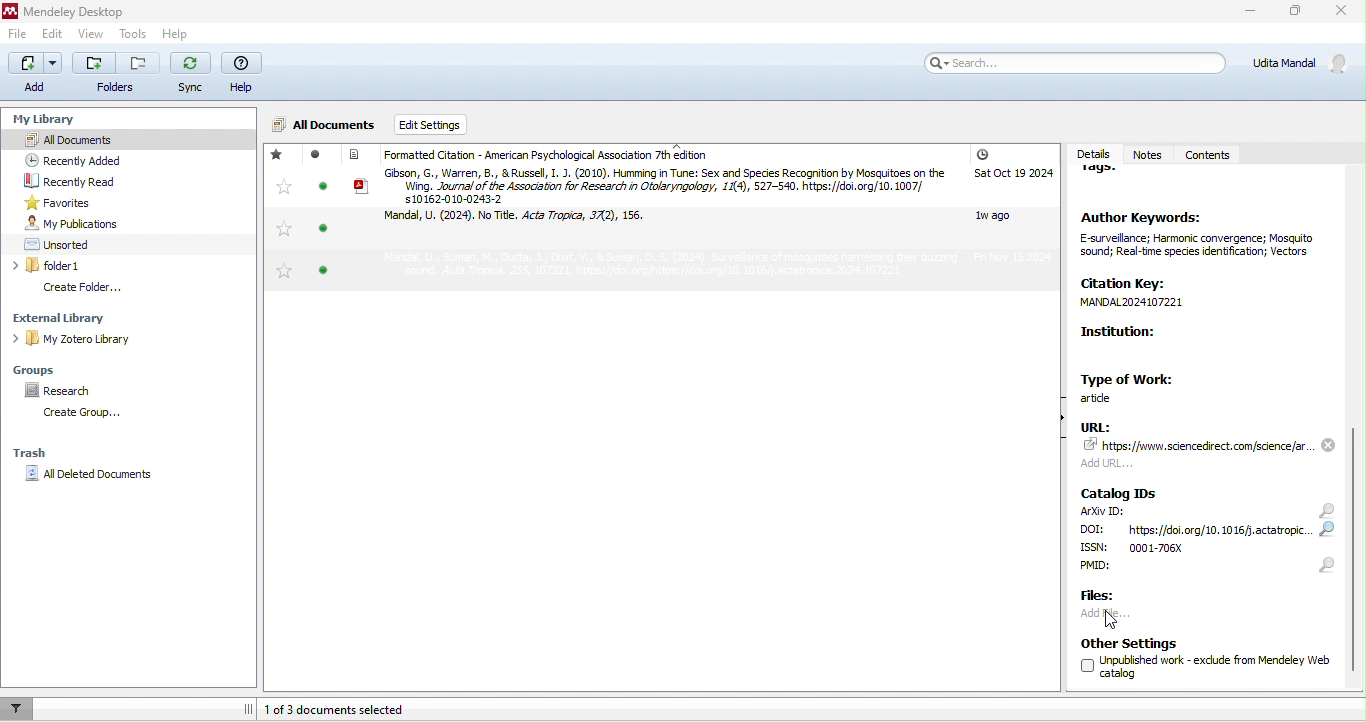 The image size is (1366, 722). Describe the element at coordinates (637, 267) in the screenshot. I see `article by Mandal et al, 2024` at that location.